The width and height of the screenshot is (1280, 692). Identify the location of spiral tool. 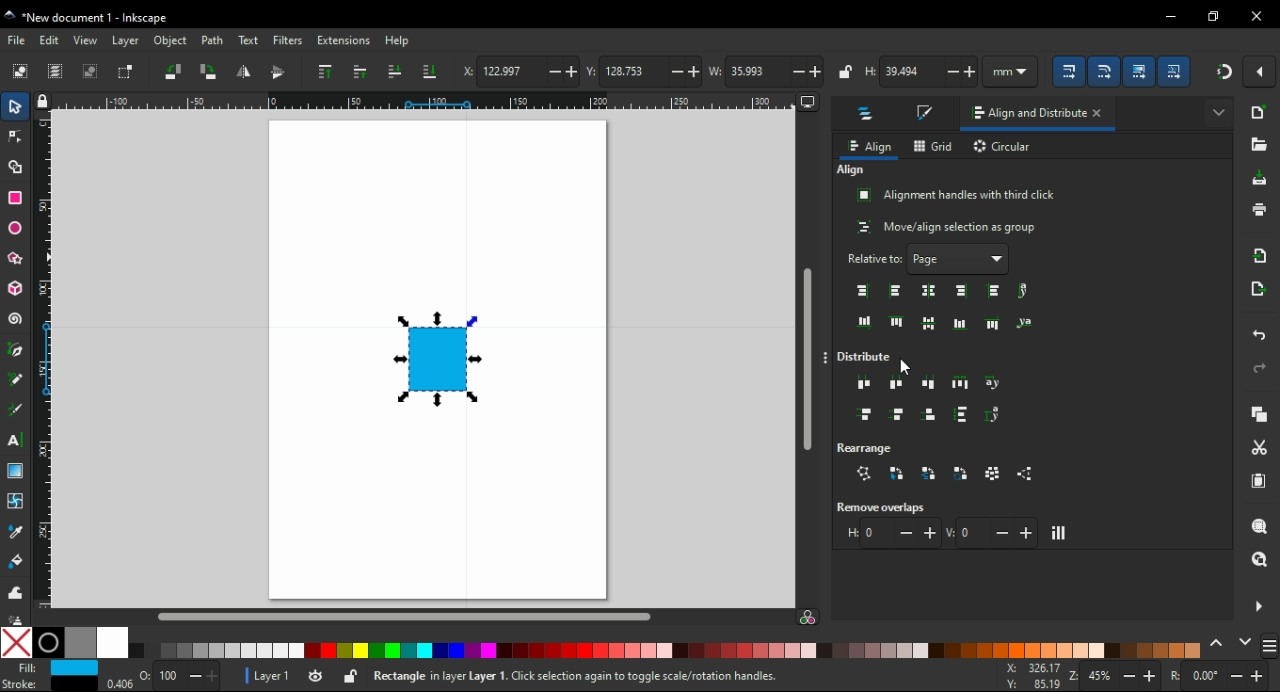
(15, 319).